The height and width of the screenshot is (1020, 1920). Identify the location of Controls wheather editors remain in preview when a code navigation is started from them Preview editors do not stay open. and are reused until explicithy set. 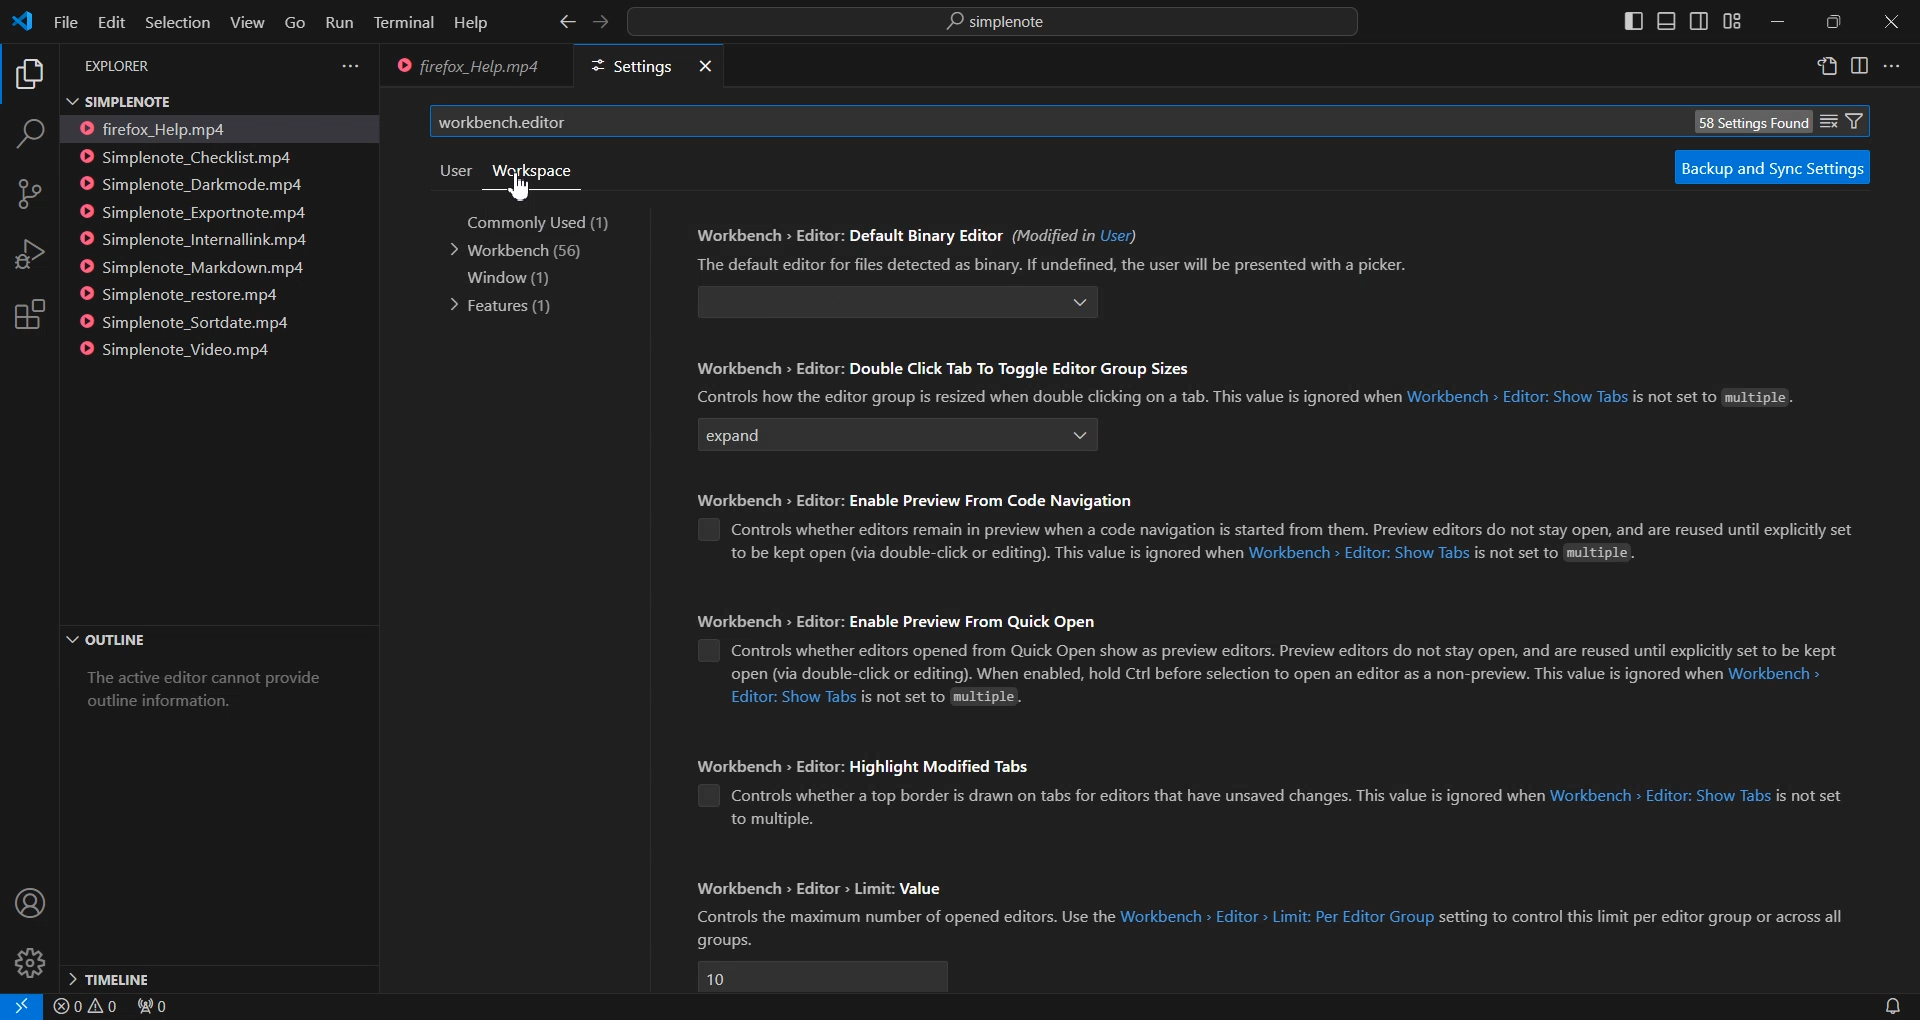
(1304, 529).